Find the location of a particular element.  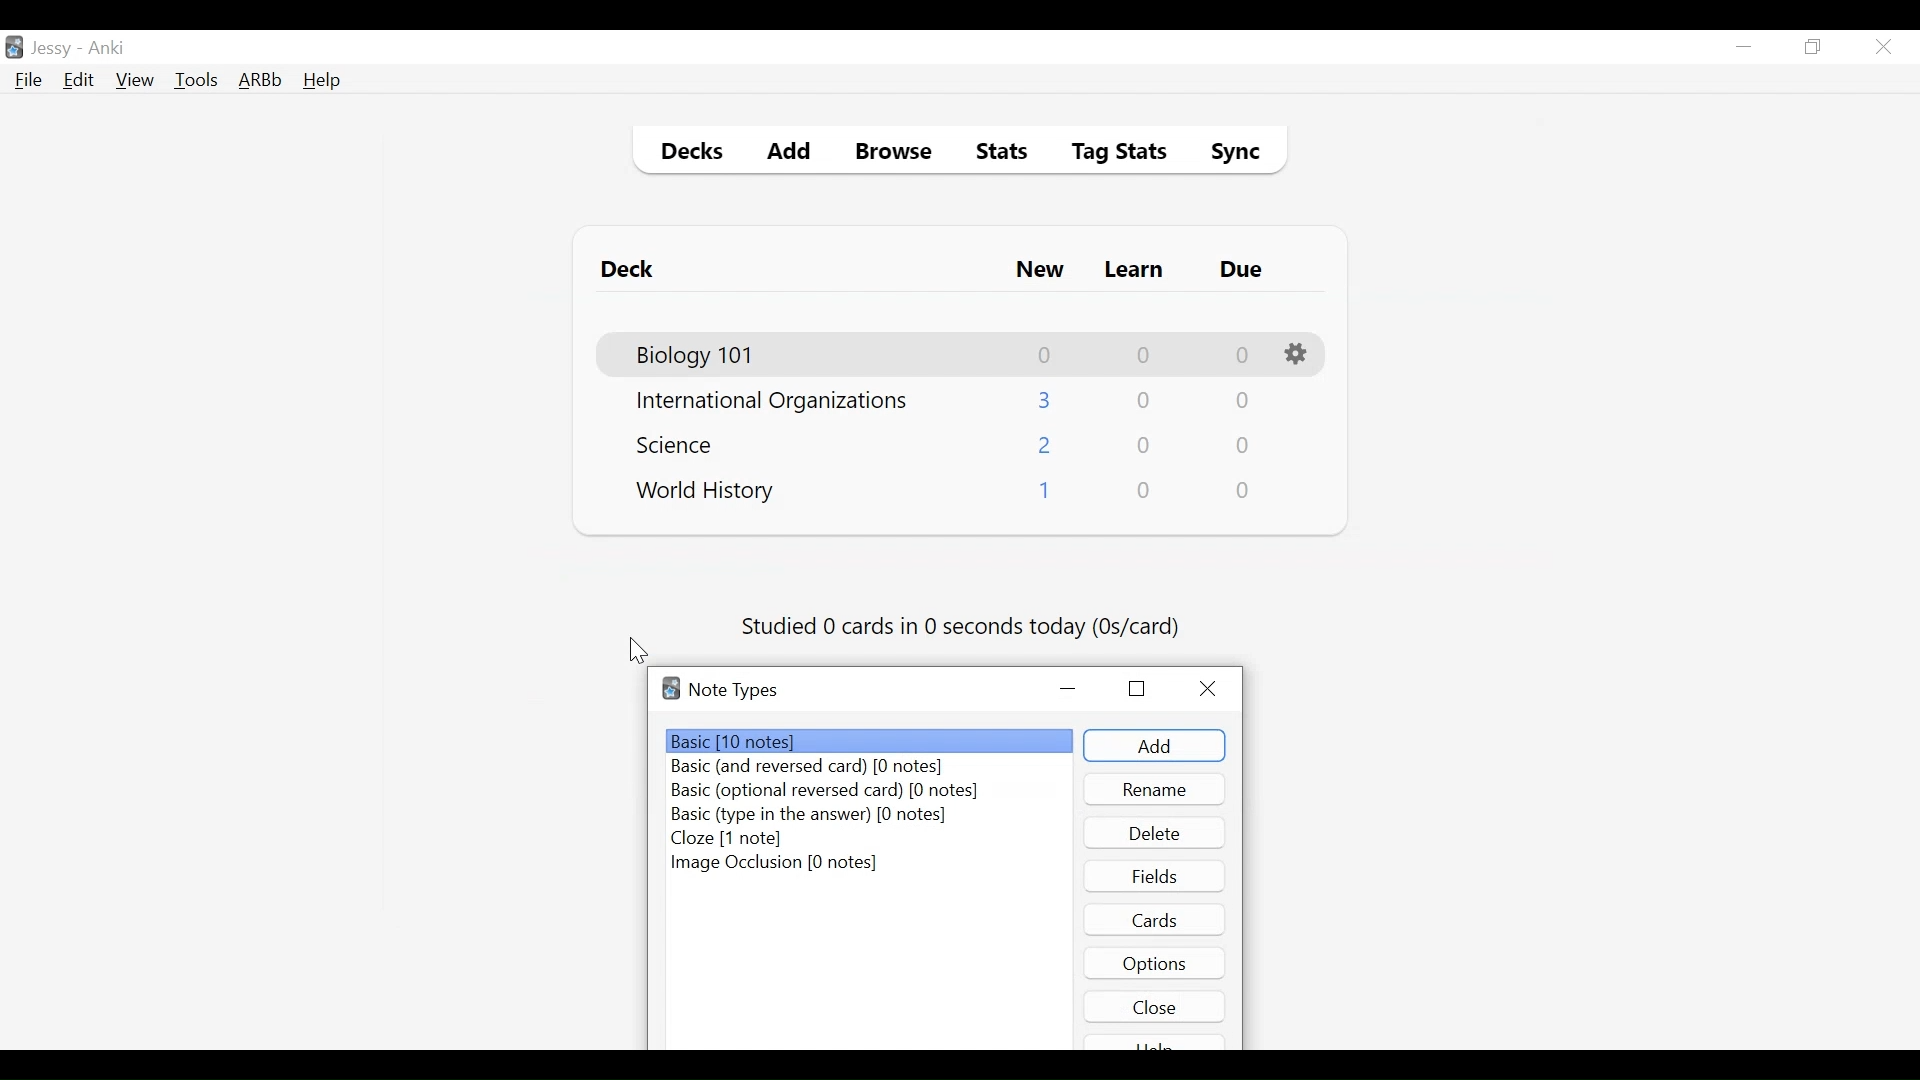

Learn is located at coordinates (1133, 271).